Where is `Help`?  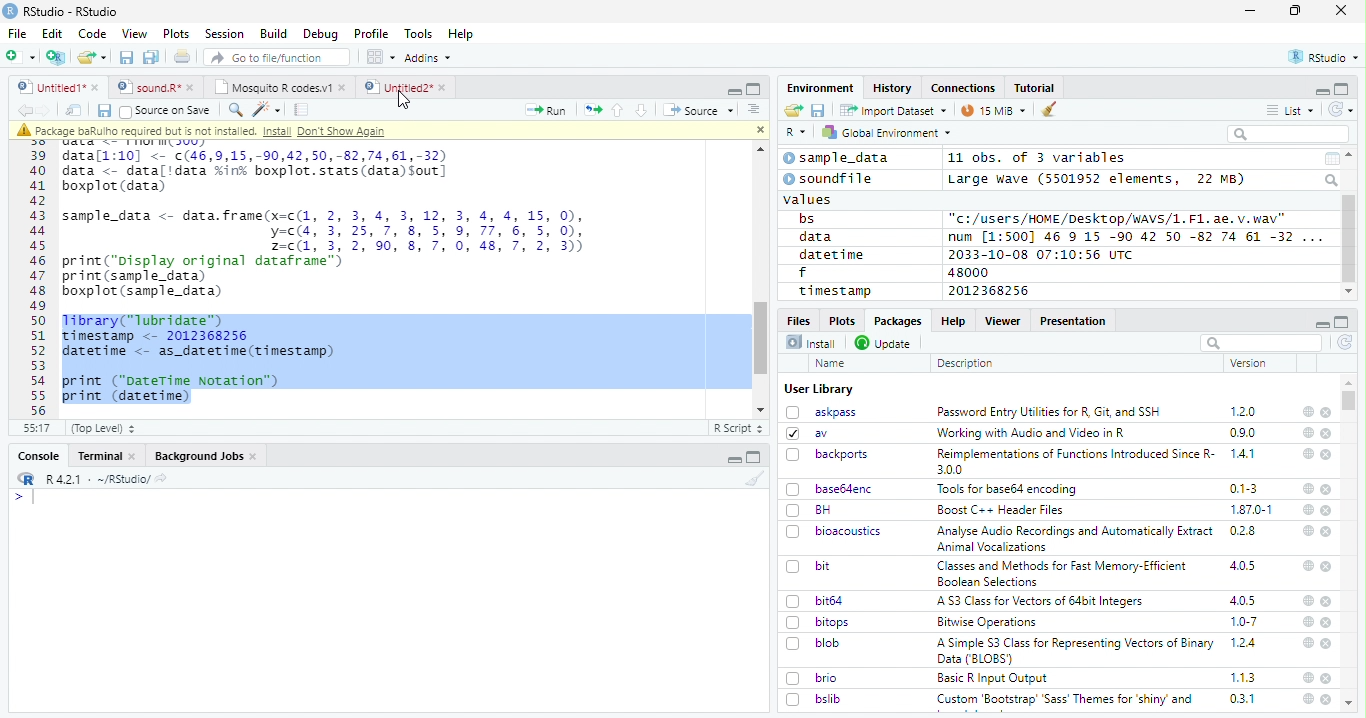
Help is located at coordinates (952, 320).